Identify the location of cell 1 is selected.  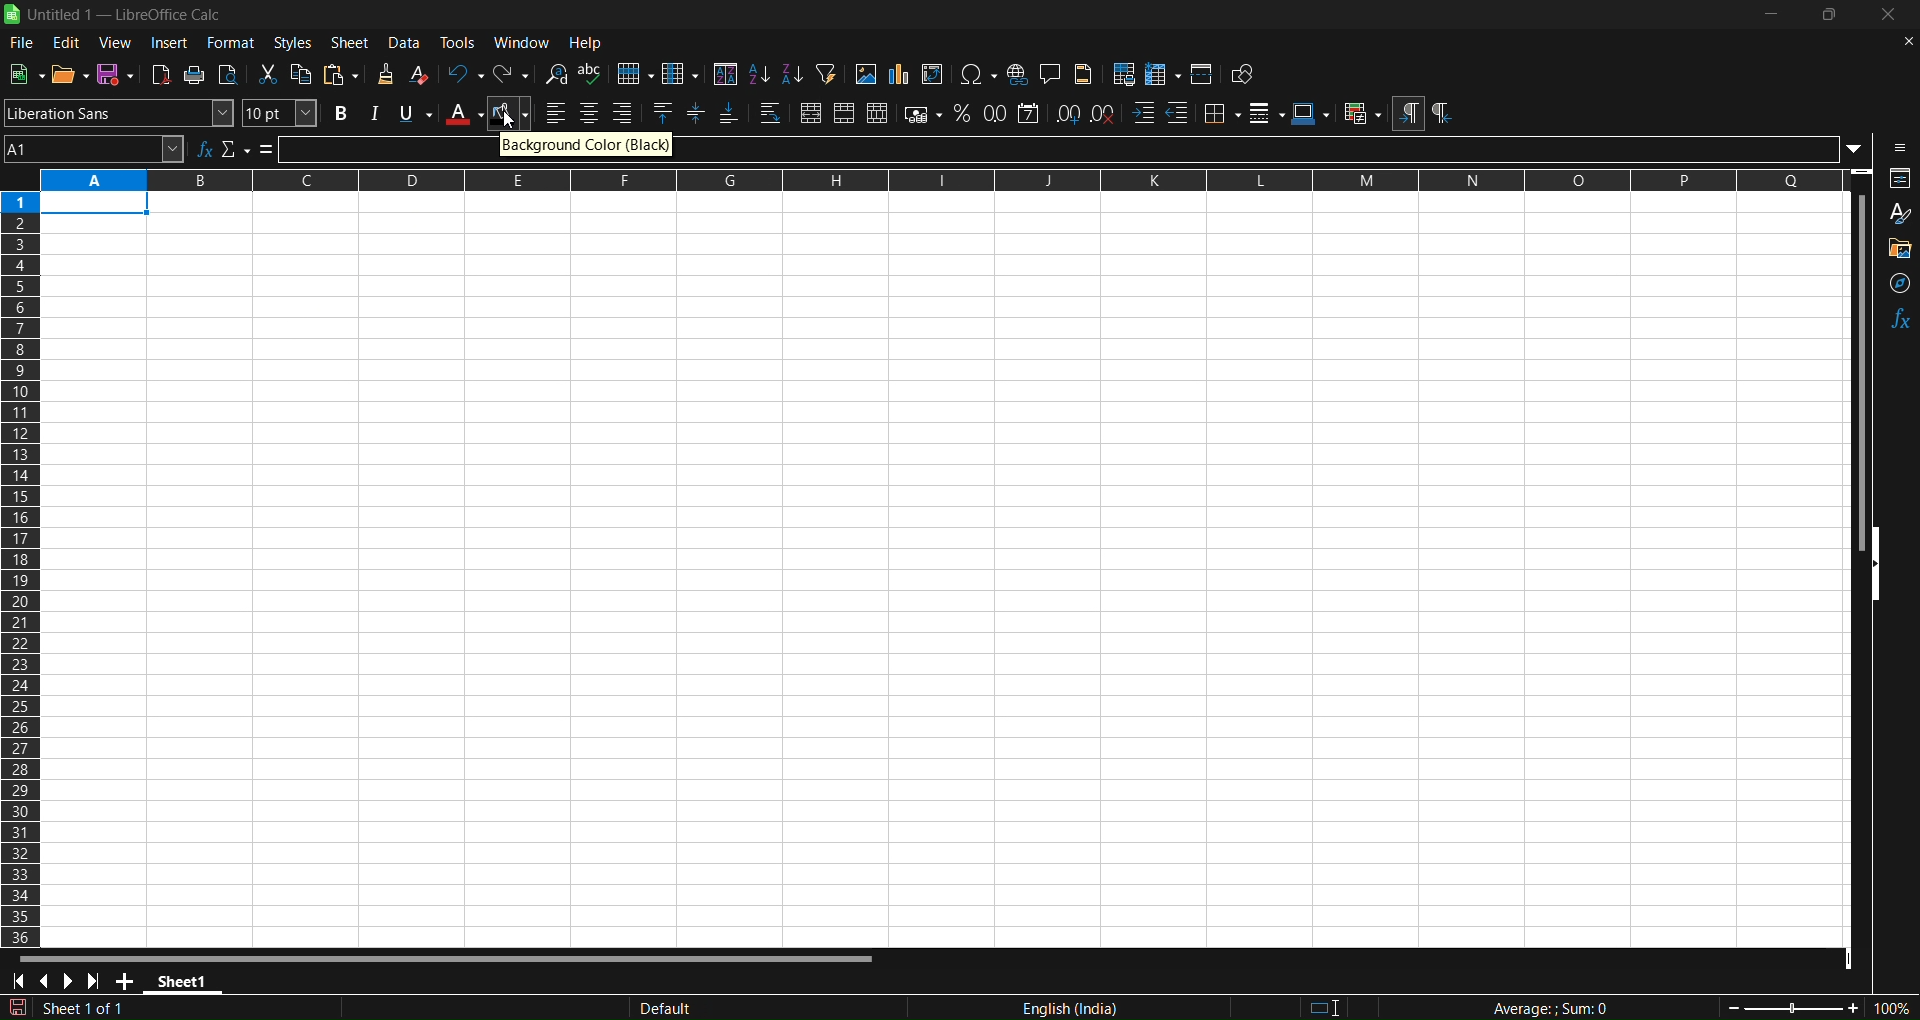
(93, 202).